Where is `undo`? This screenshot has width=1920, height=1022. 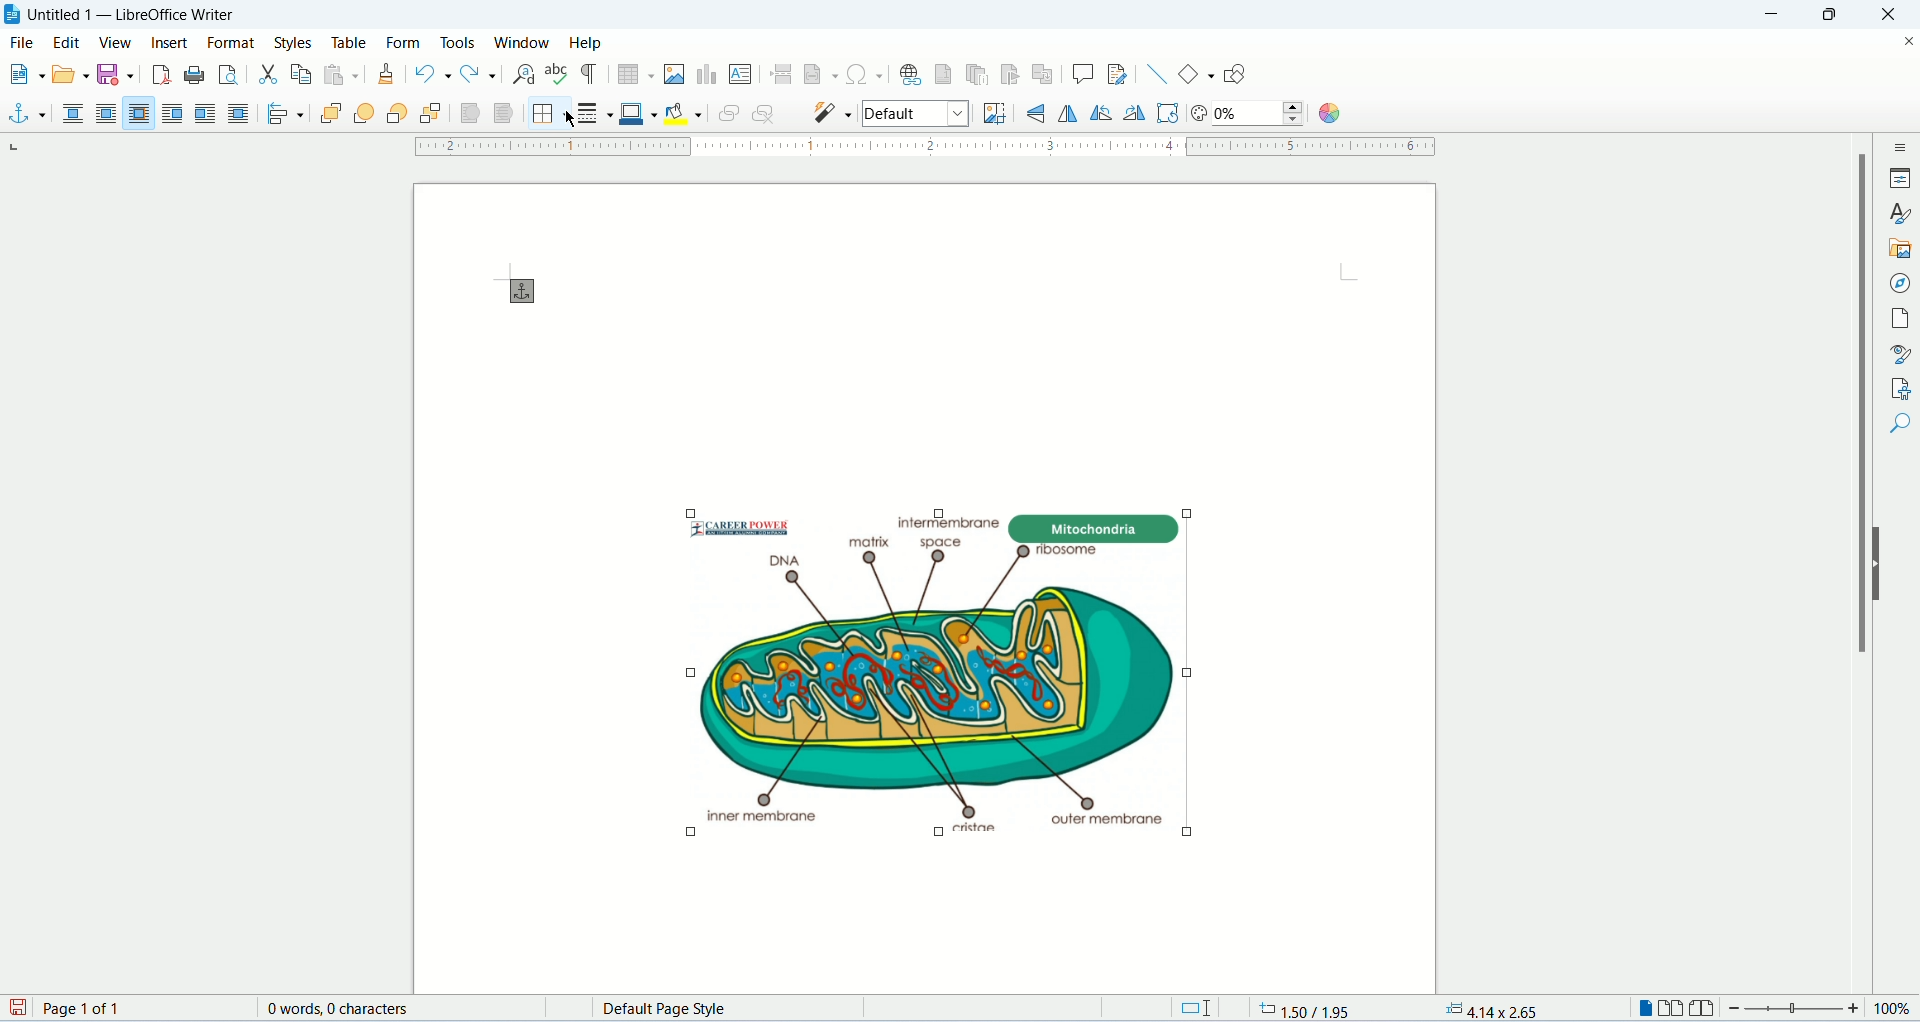 undo is located at coordinates (436, 74).